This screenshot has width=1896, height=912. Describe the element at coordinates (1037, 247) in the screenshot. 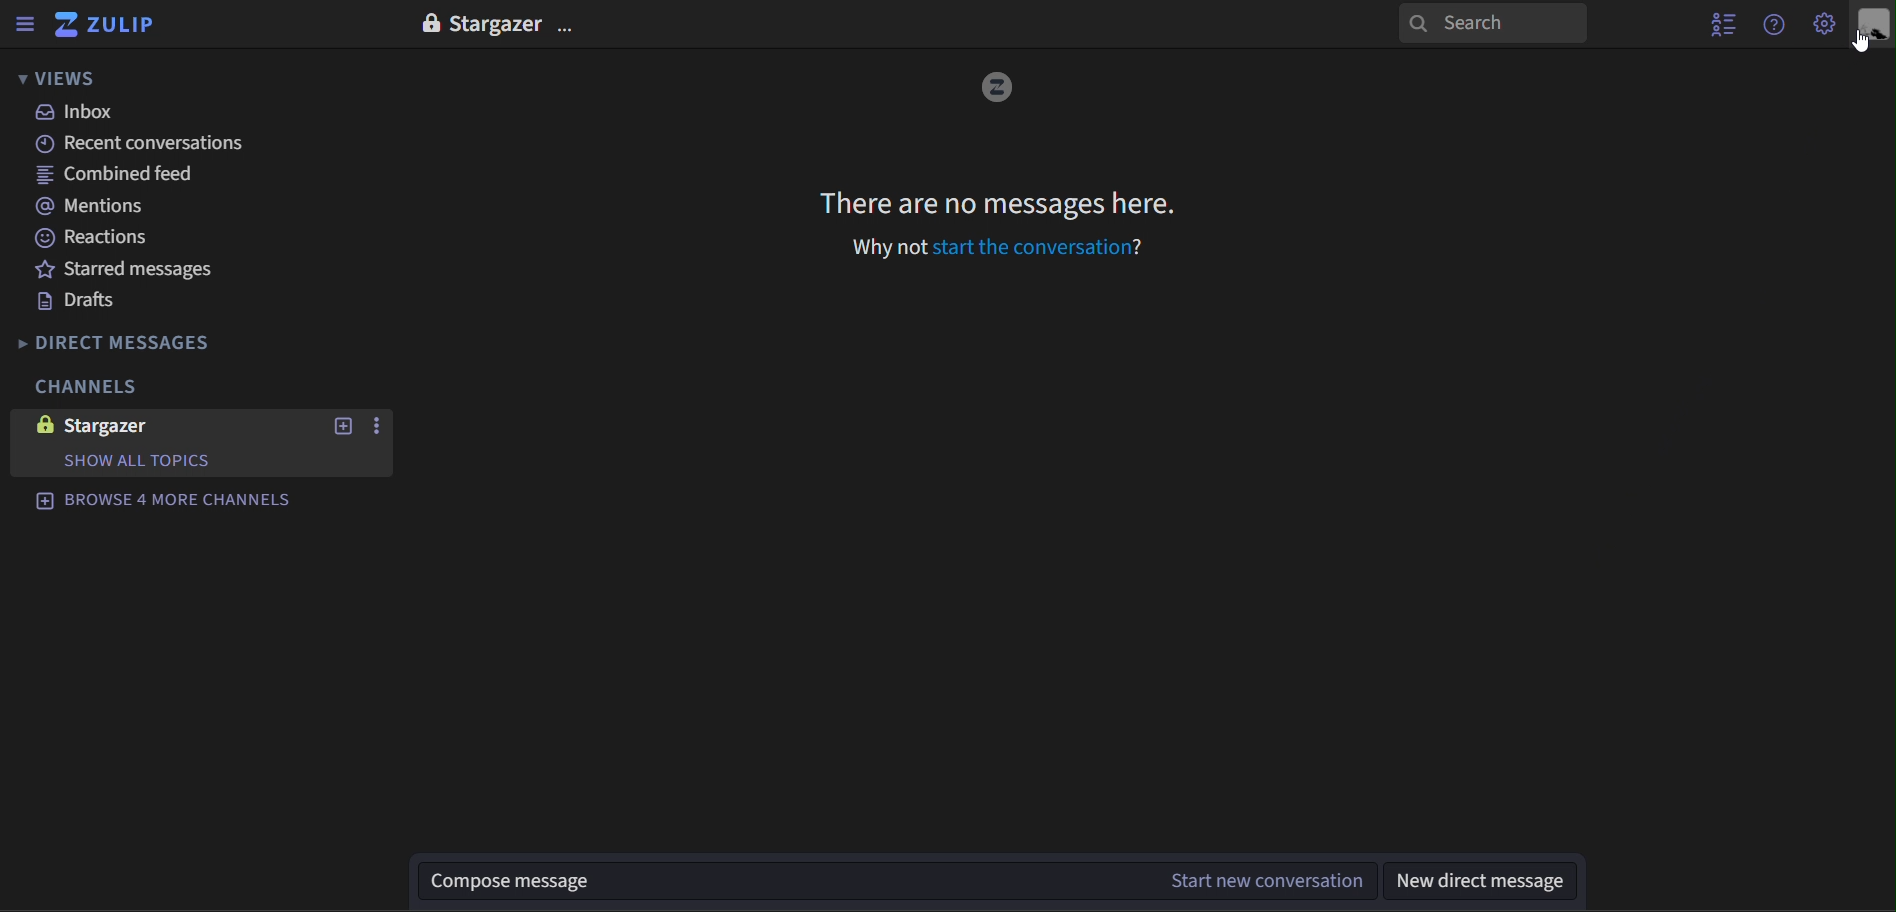

I see `Start the conversation` at that location.